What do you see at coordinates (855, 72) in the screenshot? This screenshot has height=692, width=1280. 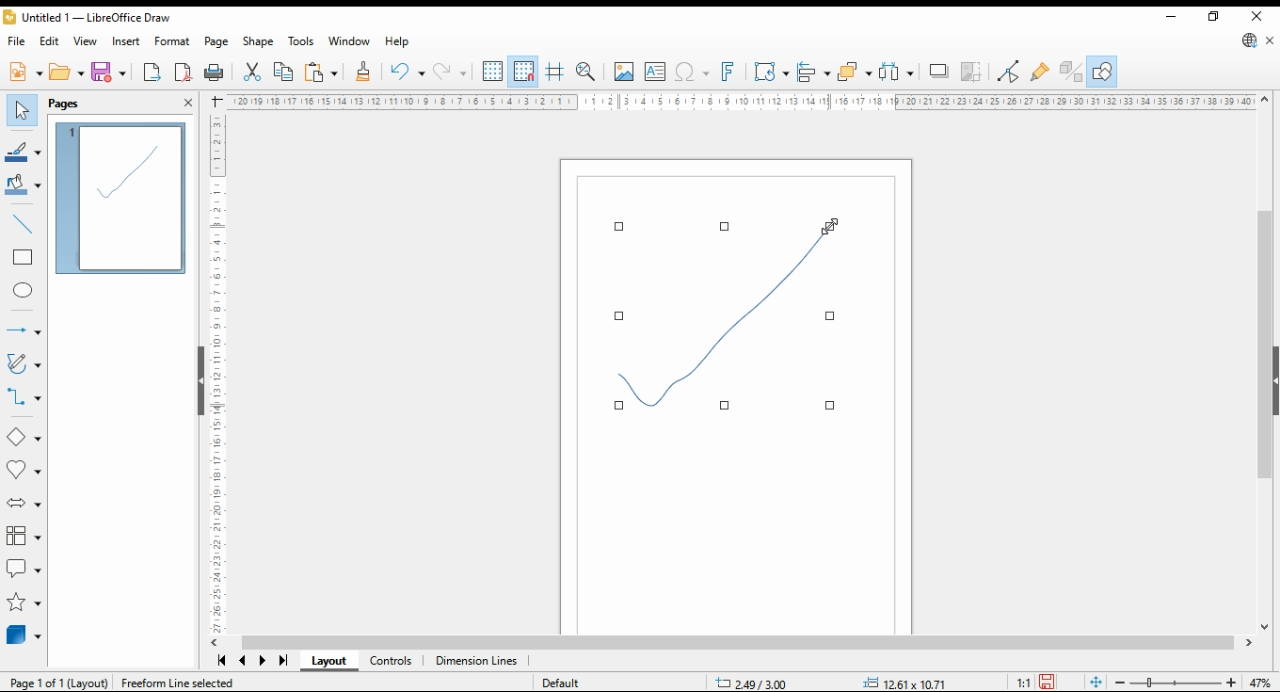 I see `arrange` at bounding box center [855, 72].